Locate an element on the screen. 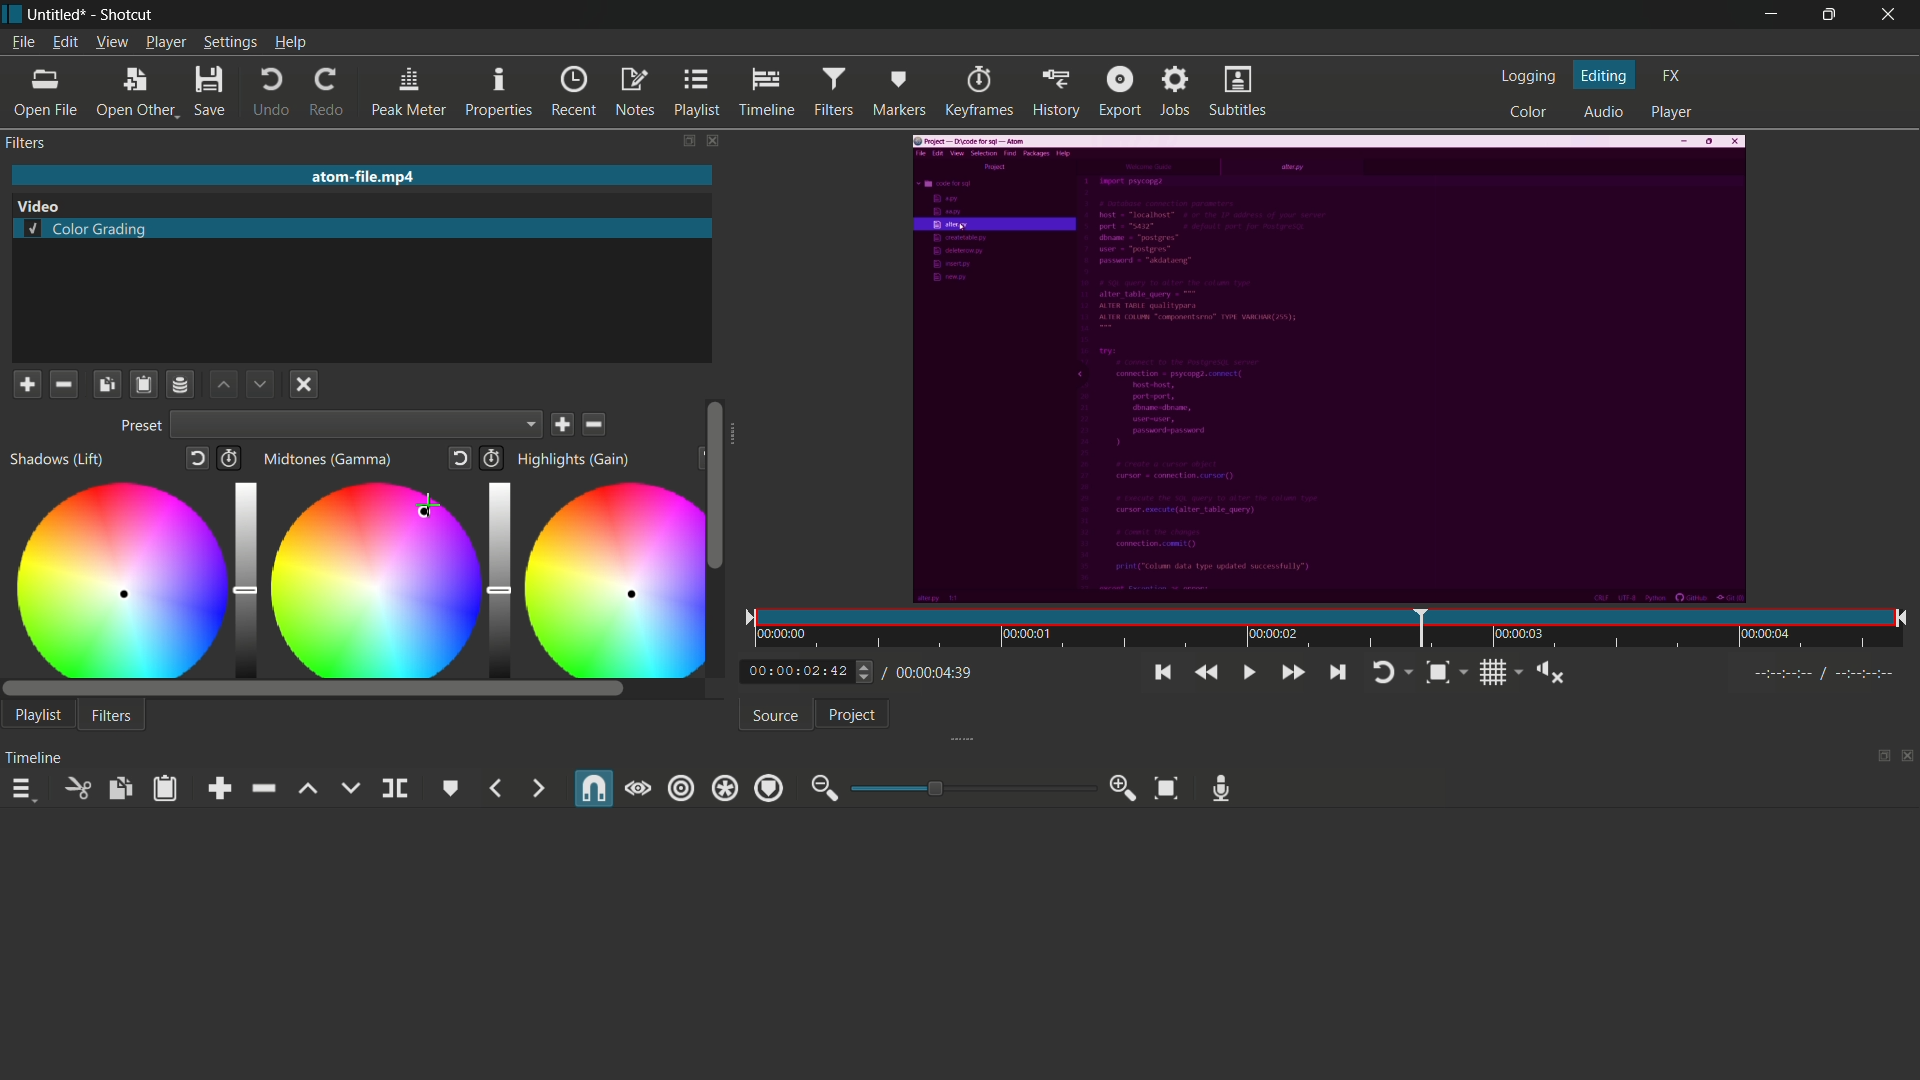 The image size is (1920, 1080). close app is located at coordinates (1890, 15).